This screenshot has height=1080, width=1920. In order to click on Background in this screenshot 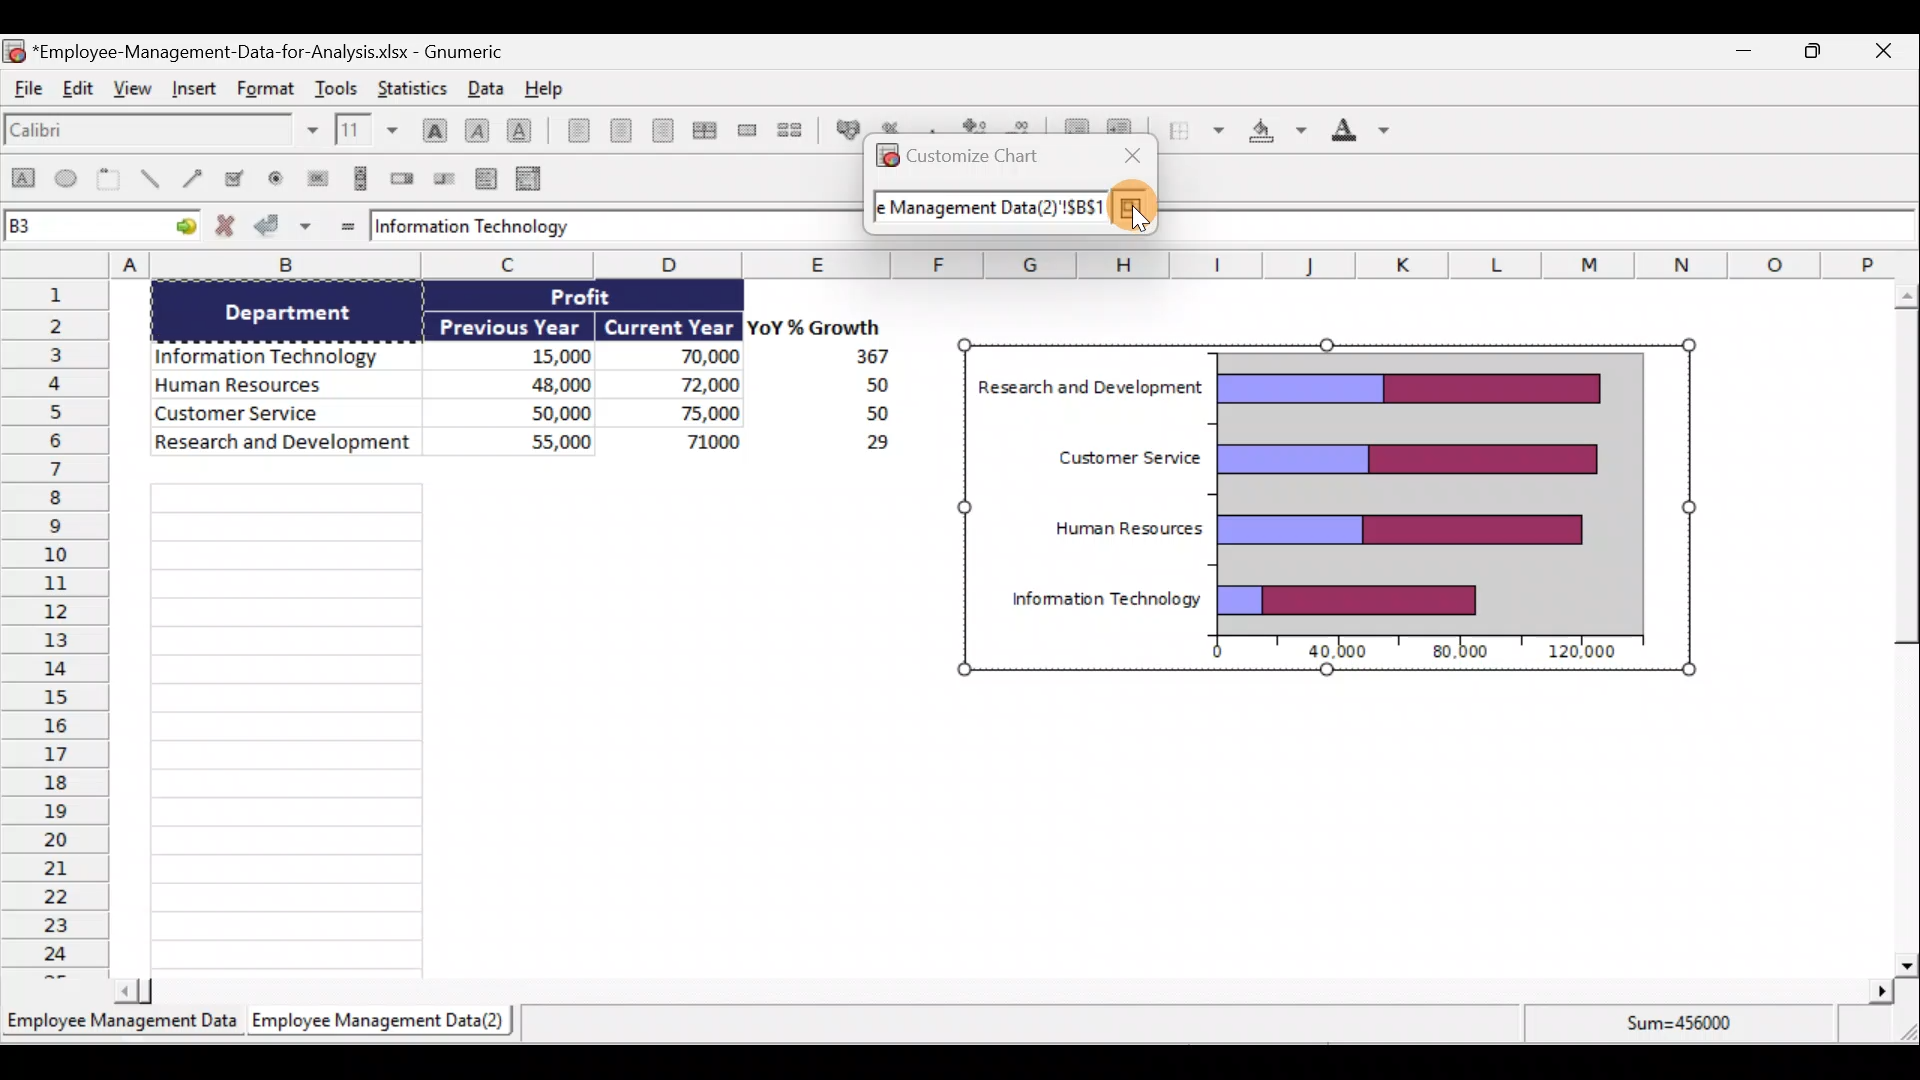, I will do `click(1279, 134)`.